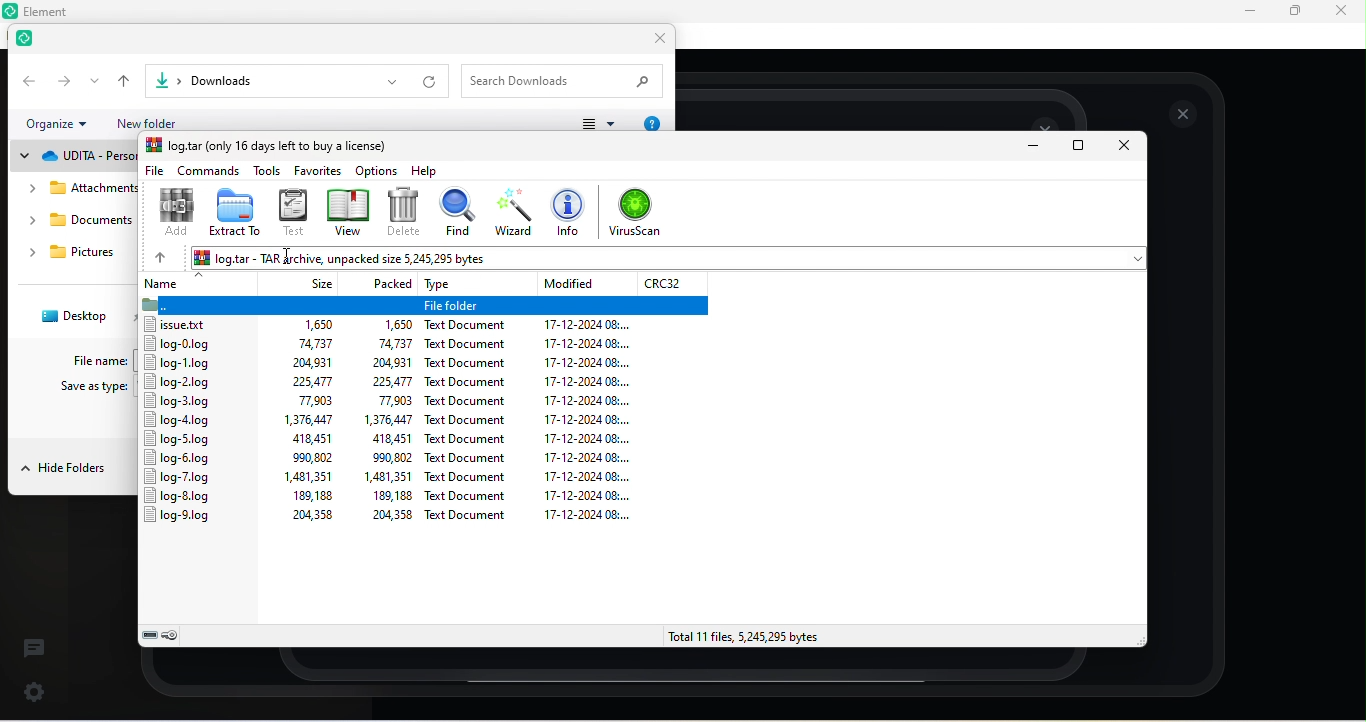 This screenshot has width=1366, height=722. What do you see at coordinates (387, 495) in the screenshot?
I see `189,188` at bounding box center [387, 495].